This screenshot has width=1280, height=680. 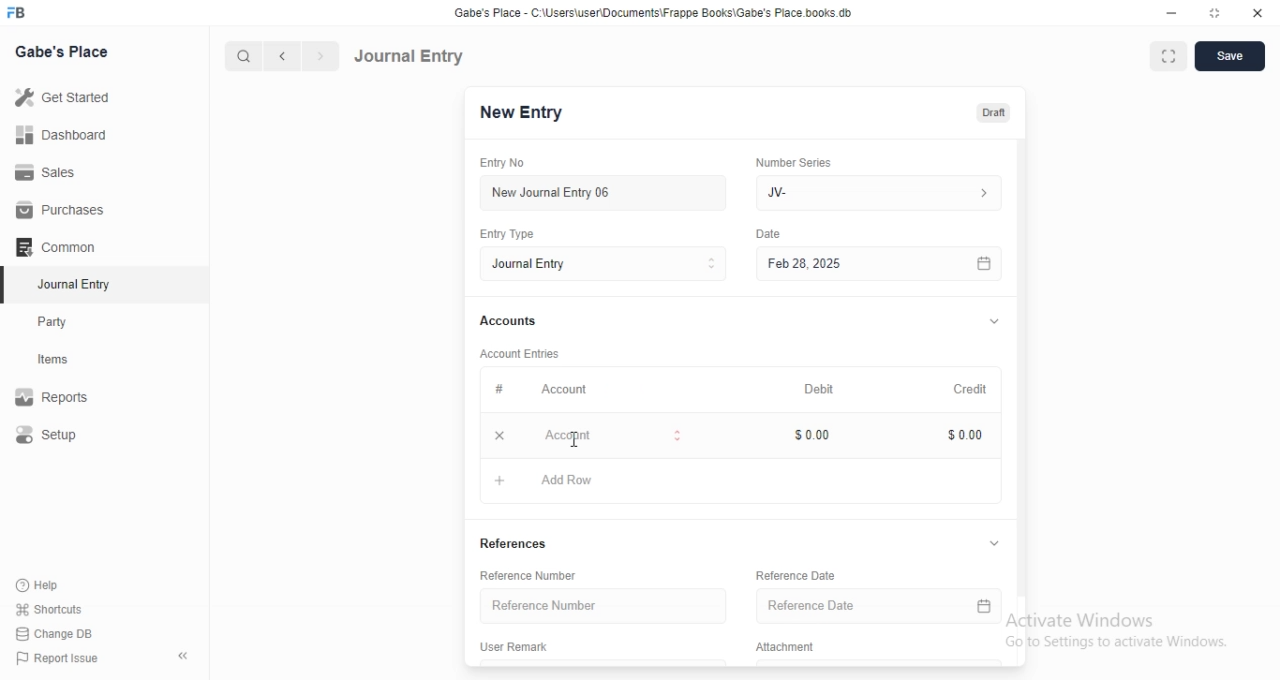 I want to click on vertical scrollbar, so click(x=1022, y=365).